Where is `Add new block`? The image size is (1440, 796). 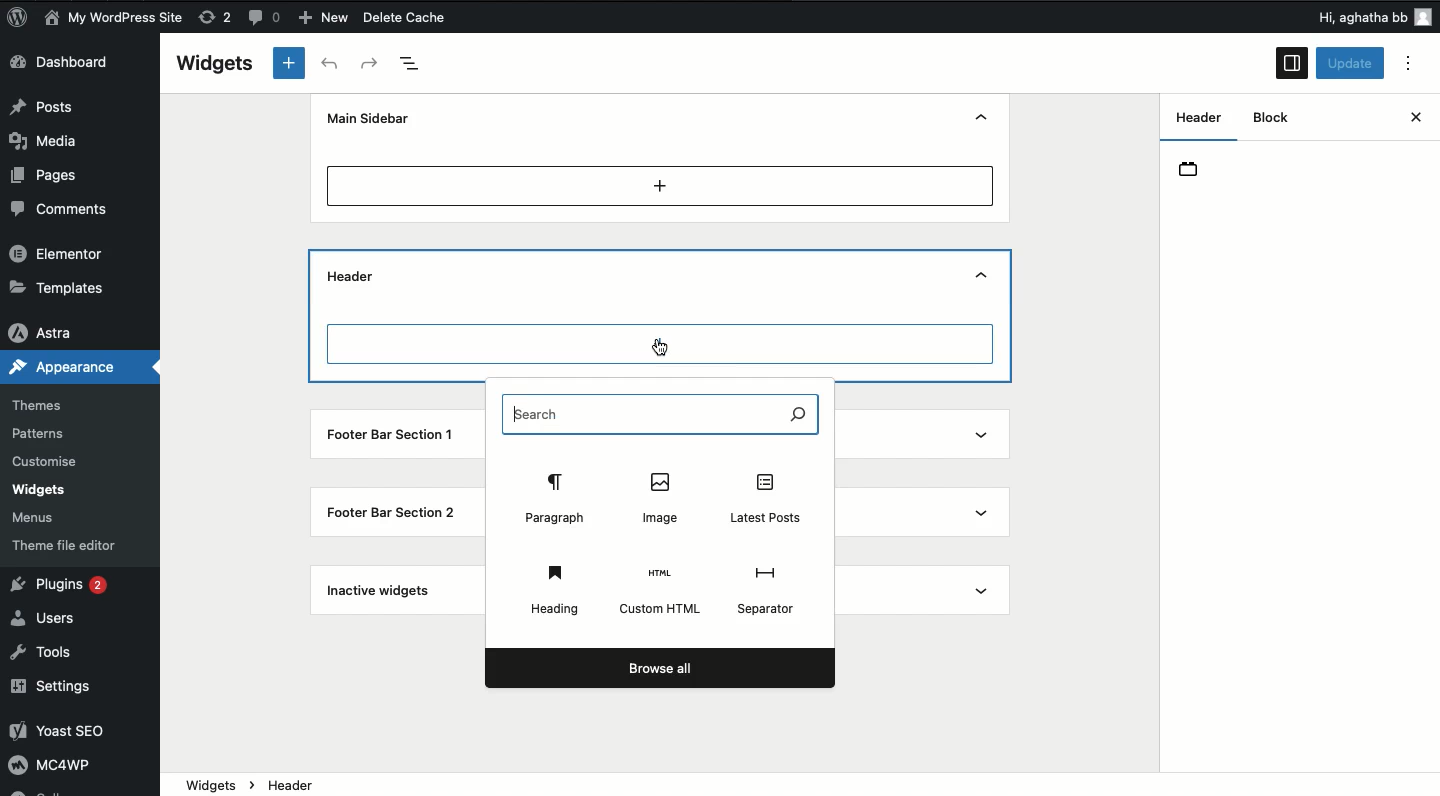 Add new block is located at coordinates (660, 185).